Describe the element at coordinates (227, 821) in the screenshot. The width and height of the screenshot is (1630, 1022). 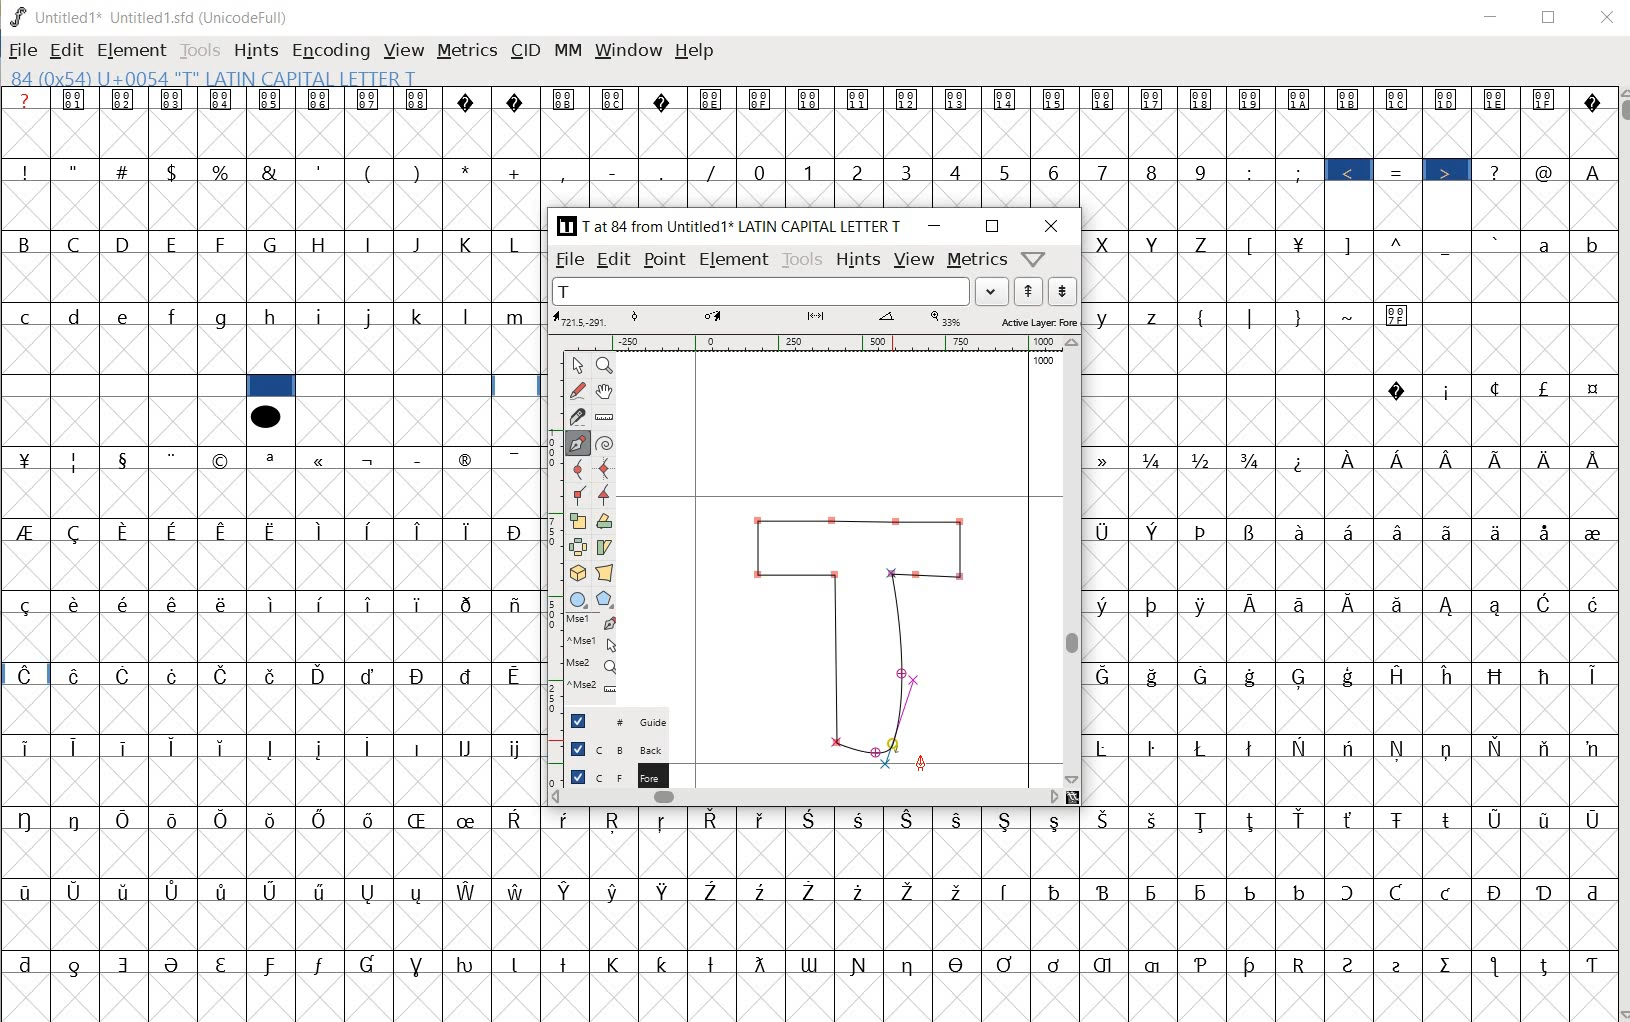
I see `Symbol` at that location.